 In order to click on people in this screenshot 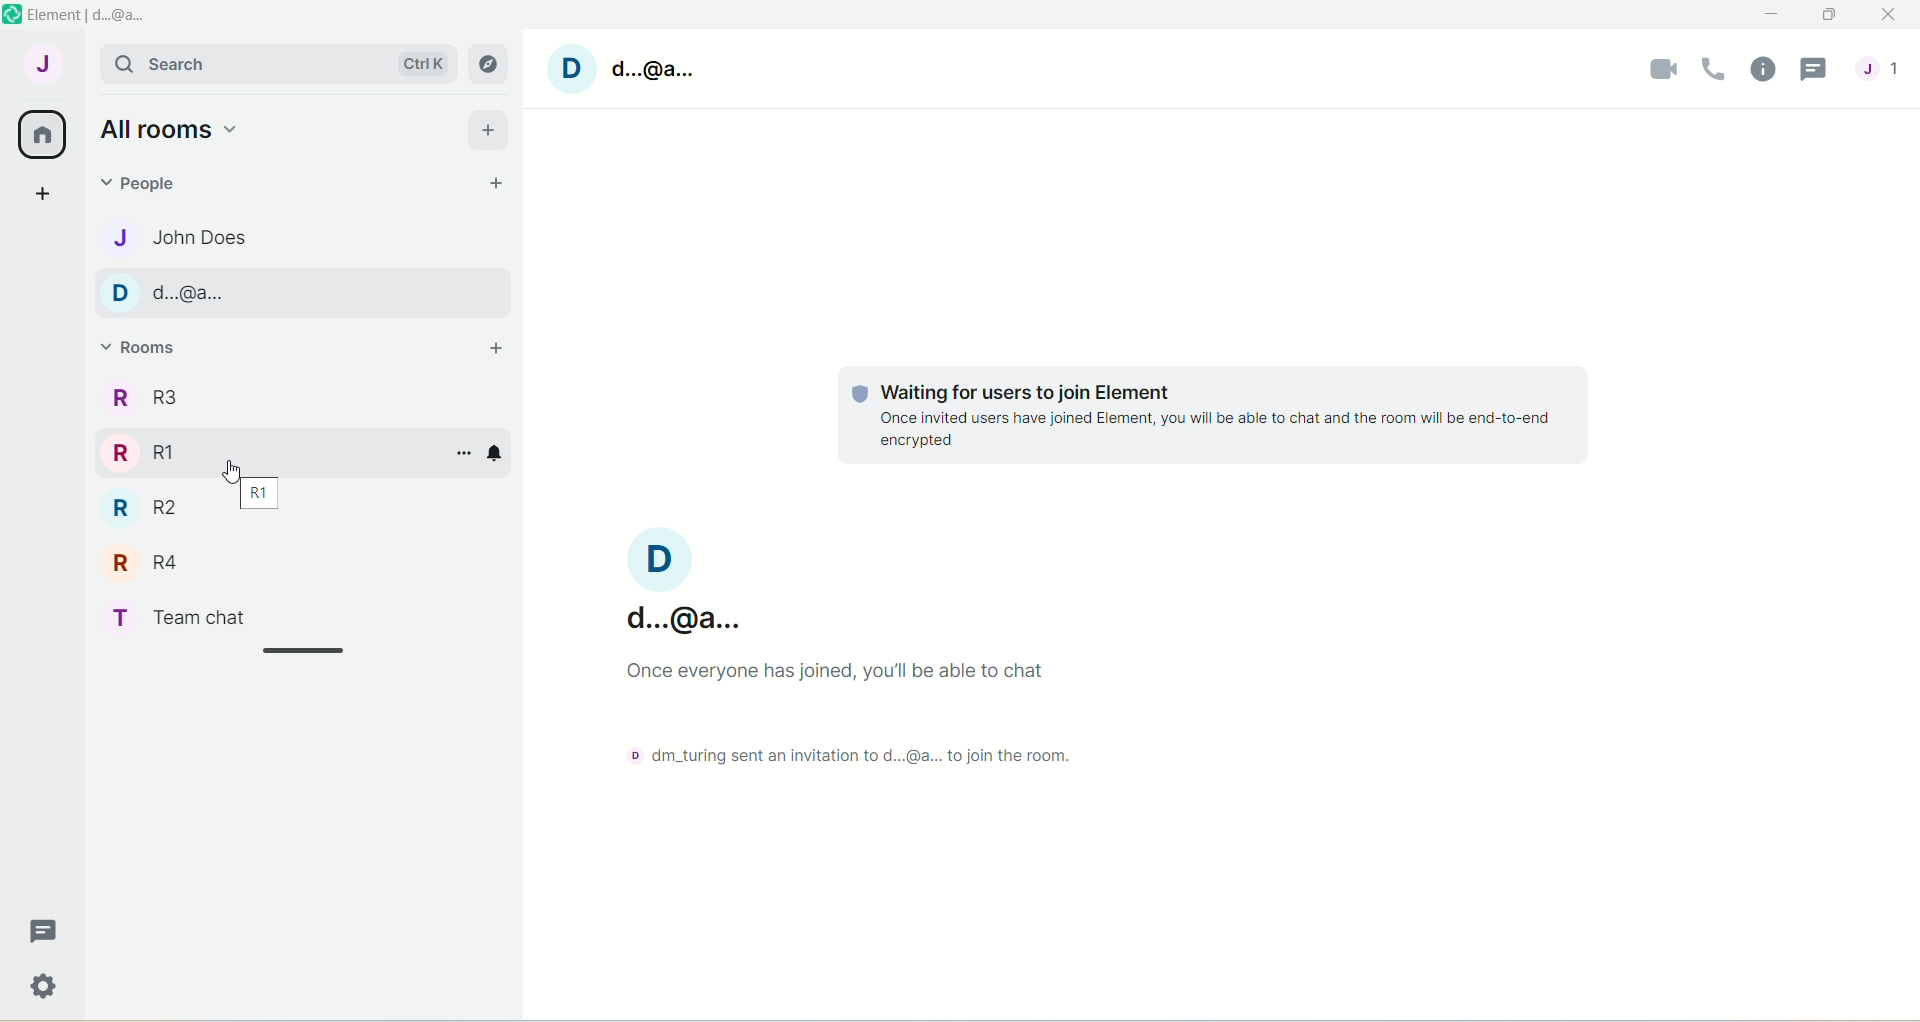, I will do `click(1885, 78)`.